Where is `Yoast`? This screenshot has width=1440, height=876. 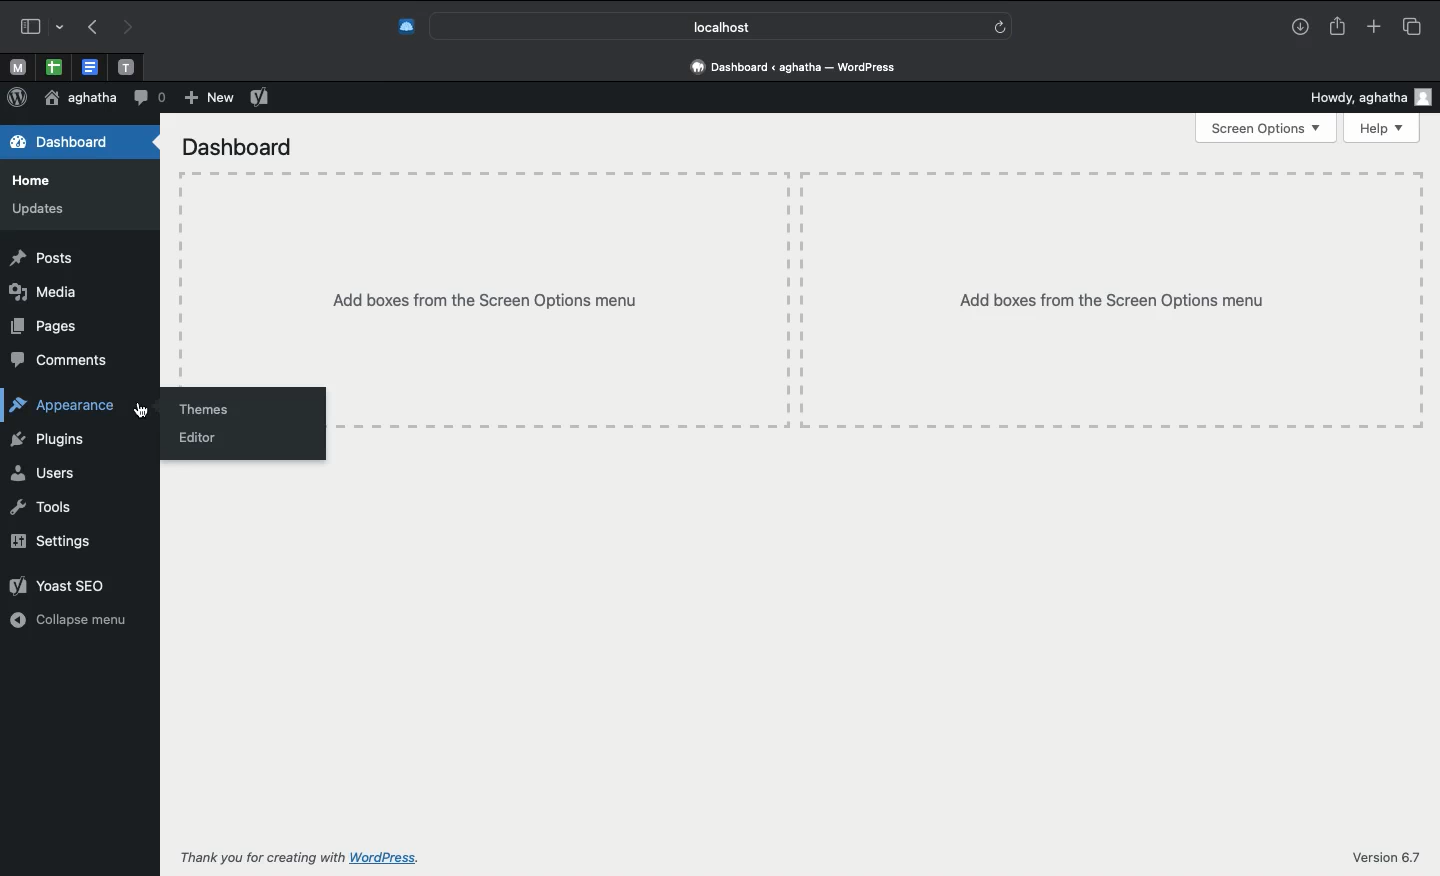
Yoast is located at coordinates (259, 97).